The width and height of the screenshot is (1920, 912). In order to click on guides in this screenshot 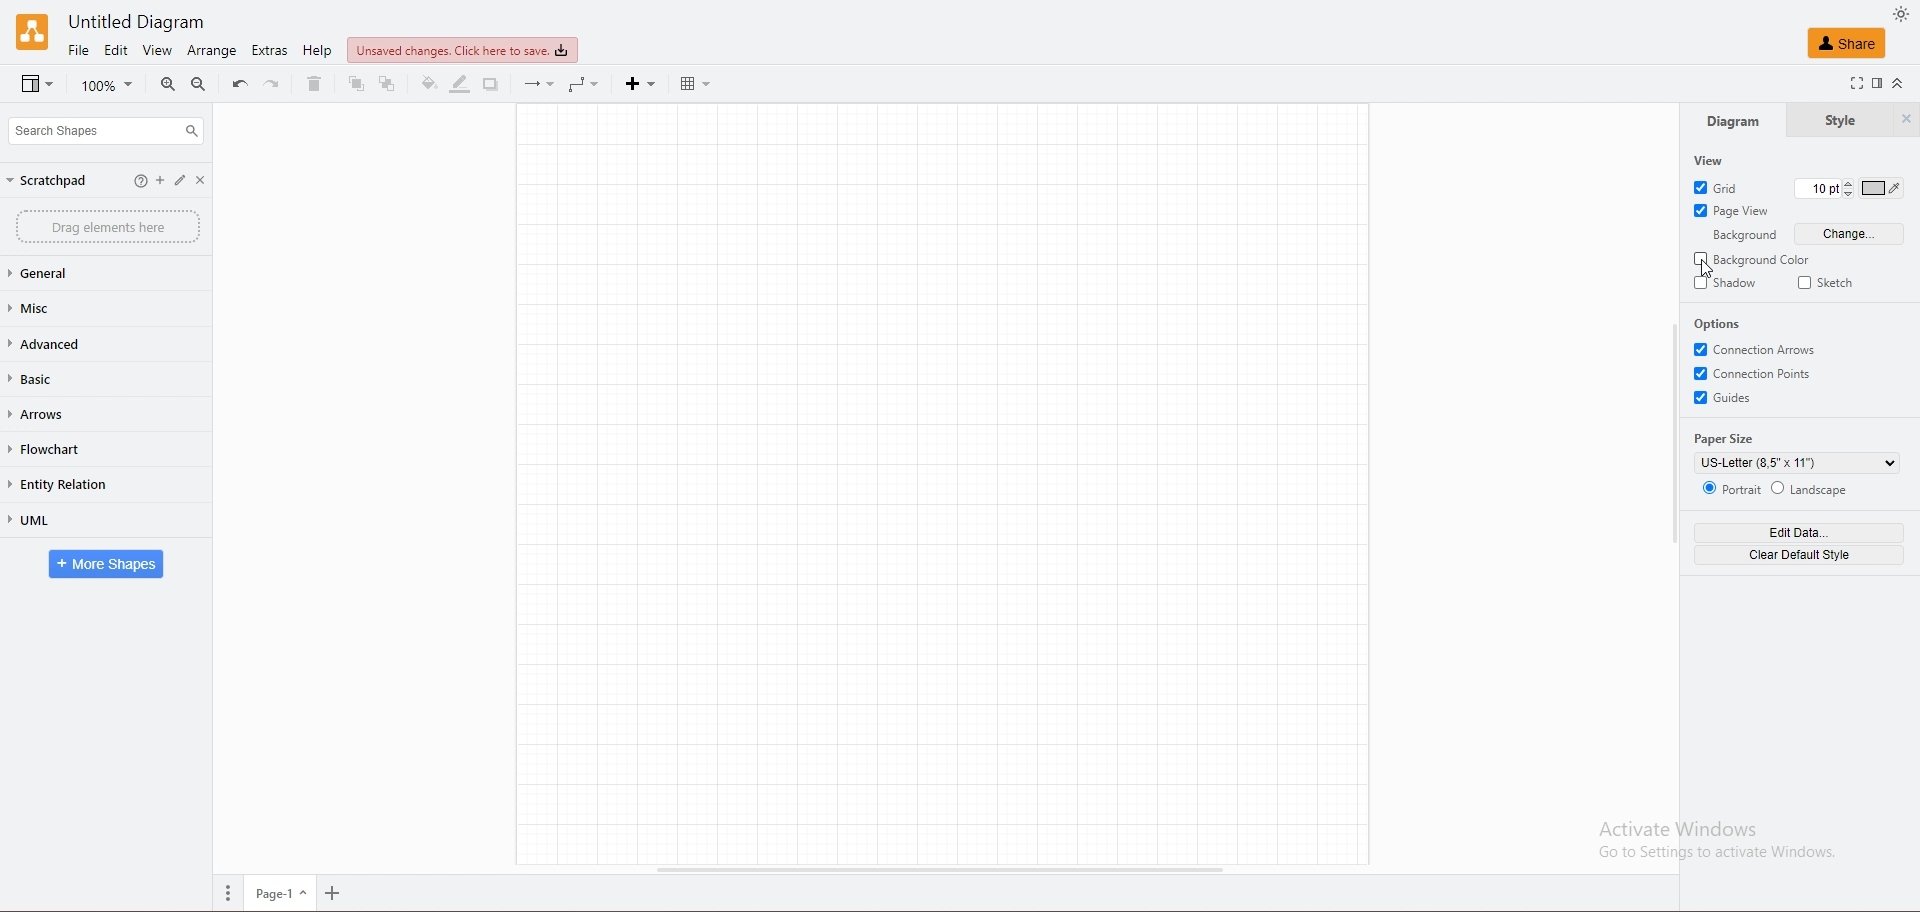, I will do `click(1726, 399)`.